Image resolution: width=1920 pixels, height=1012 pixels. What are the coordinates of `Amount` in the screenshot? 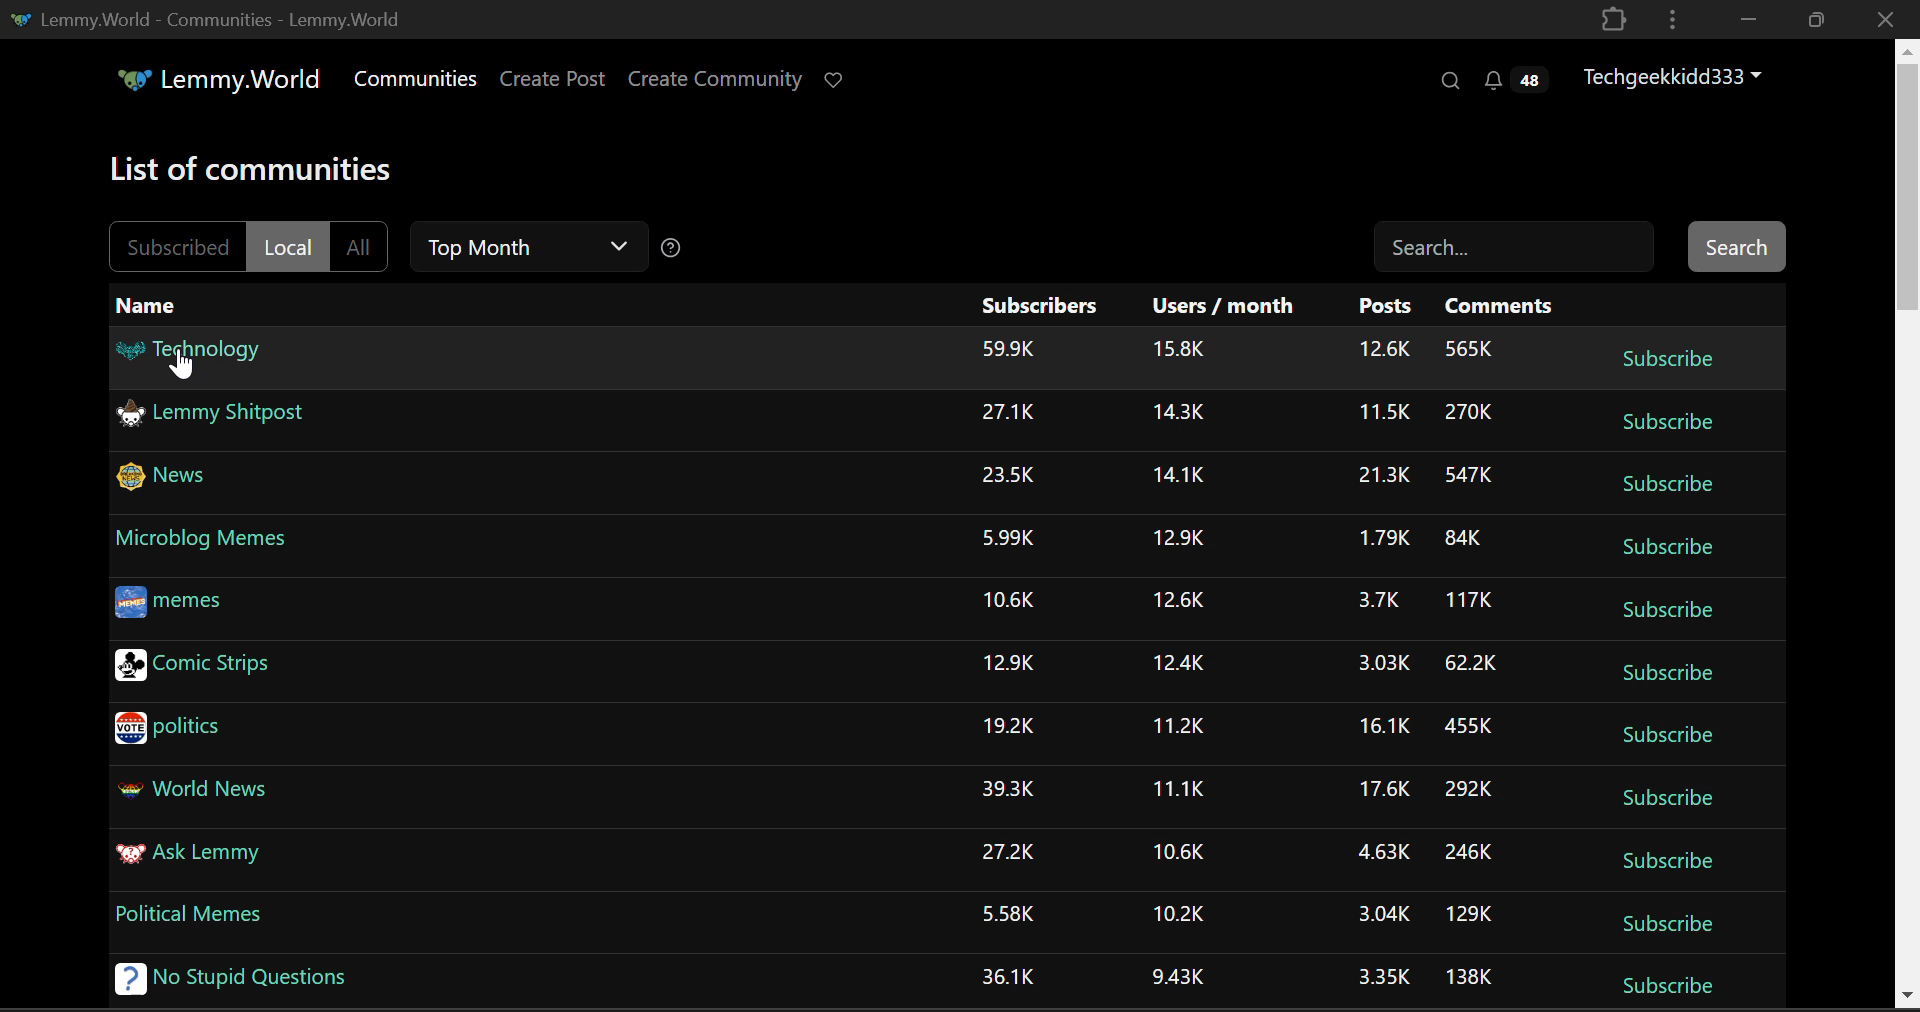 It's located at (1475, 659).